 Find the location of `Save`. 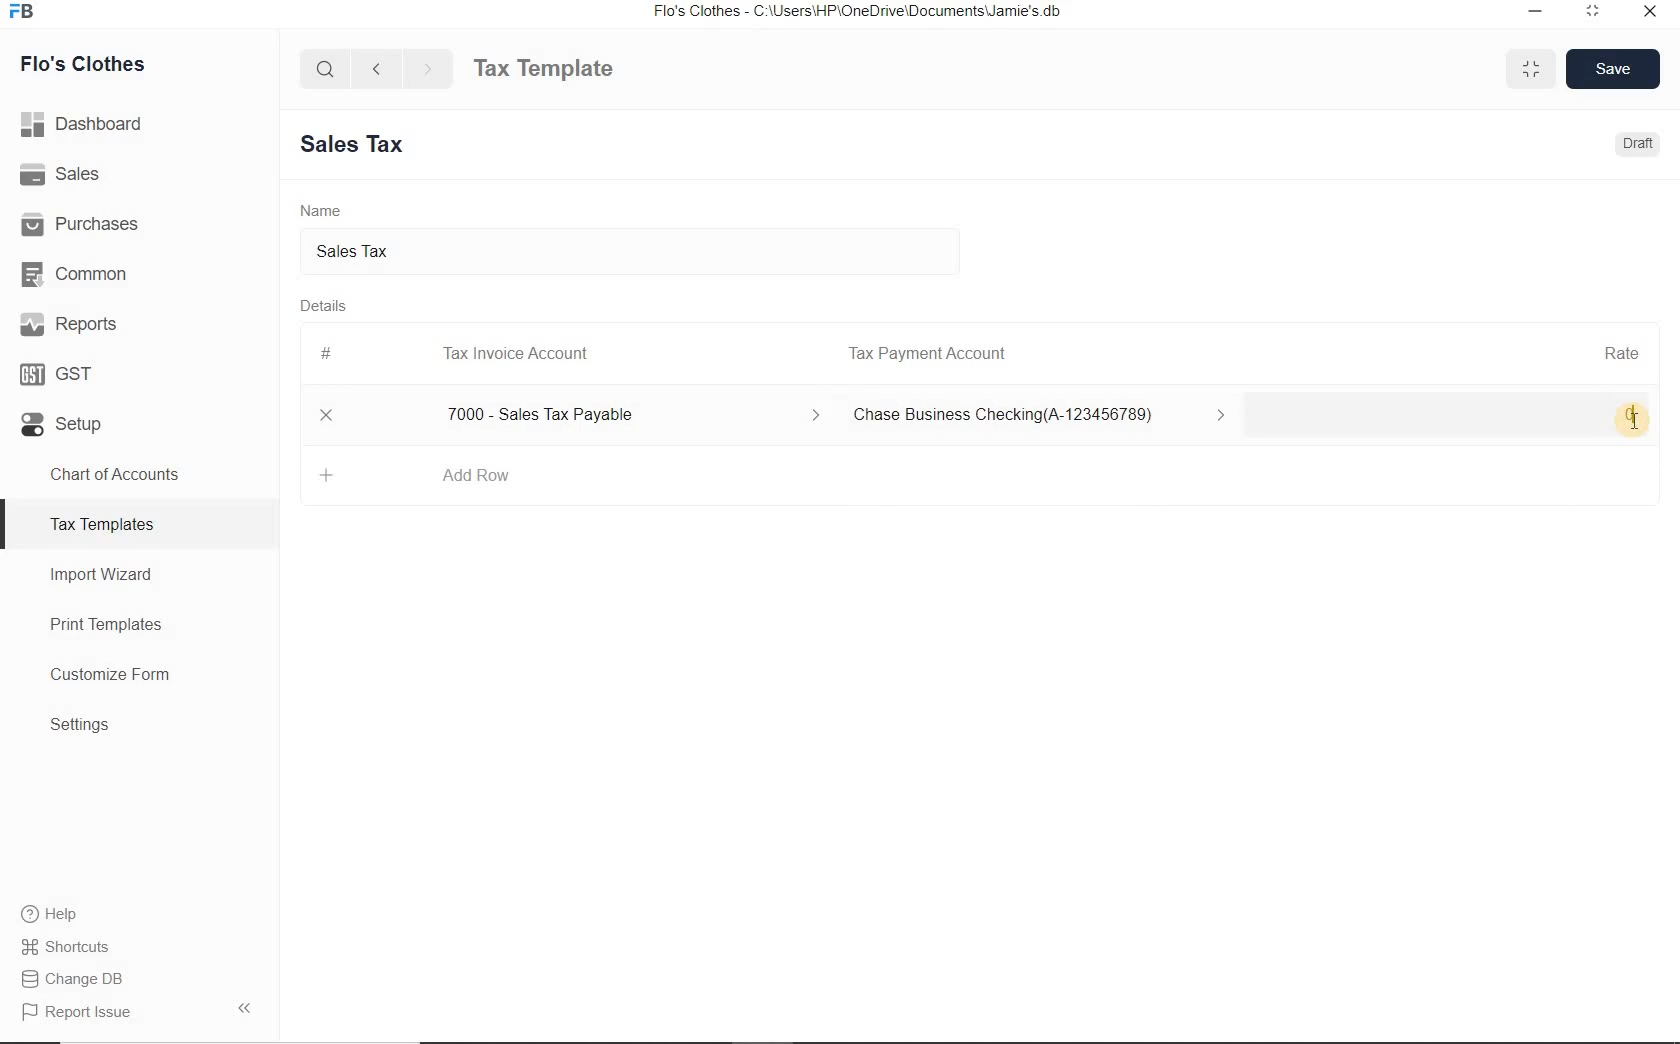

Save is located at coordinates (1614, 68).